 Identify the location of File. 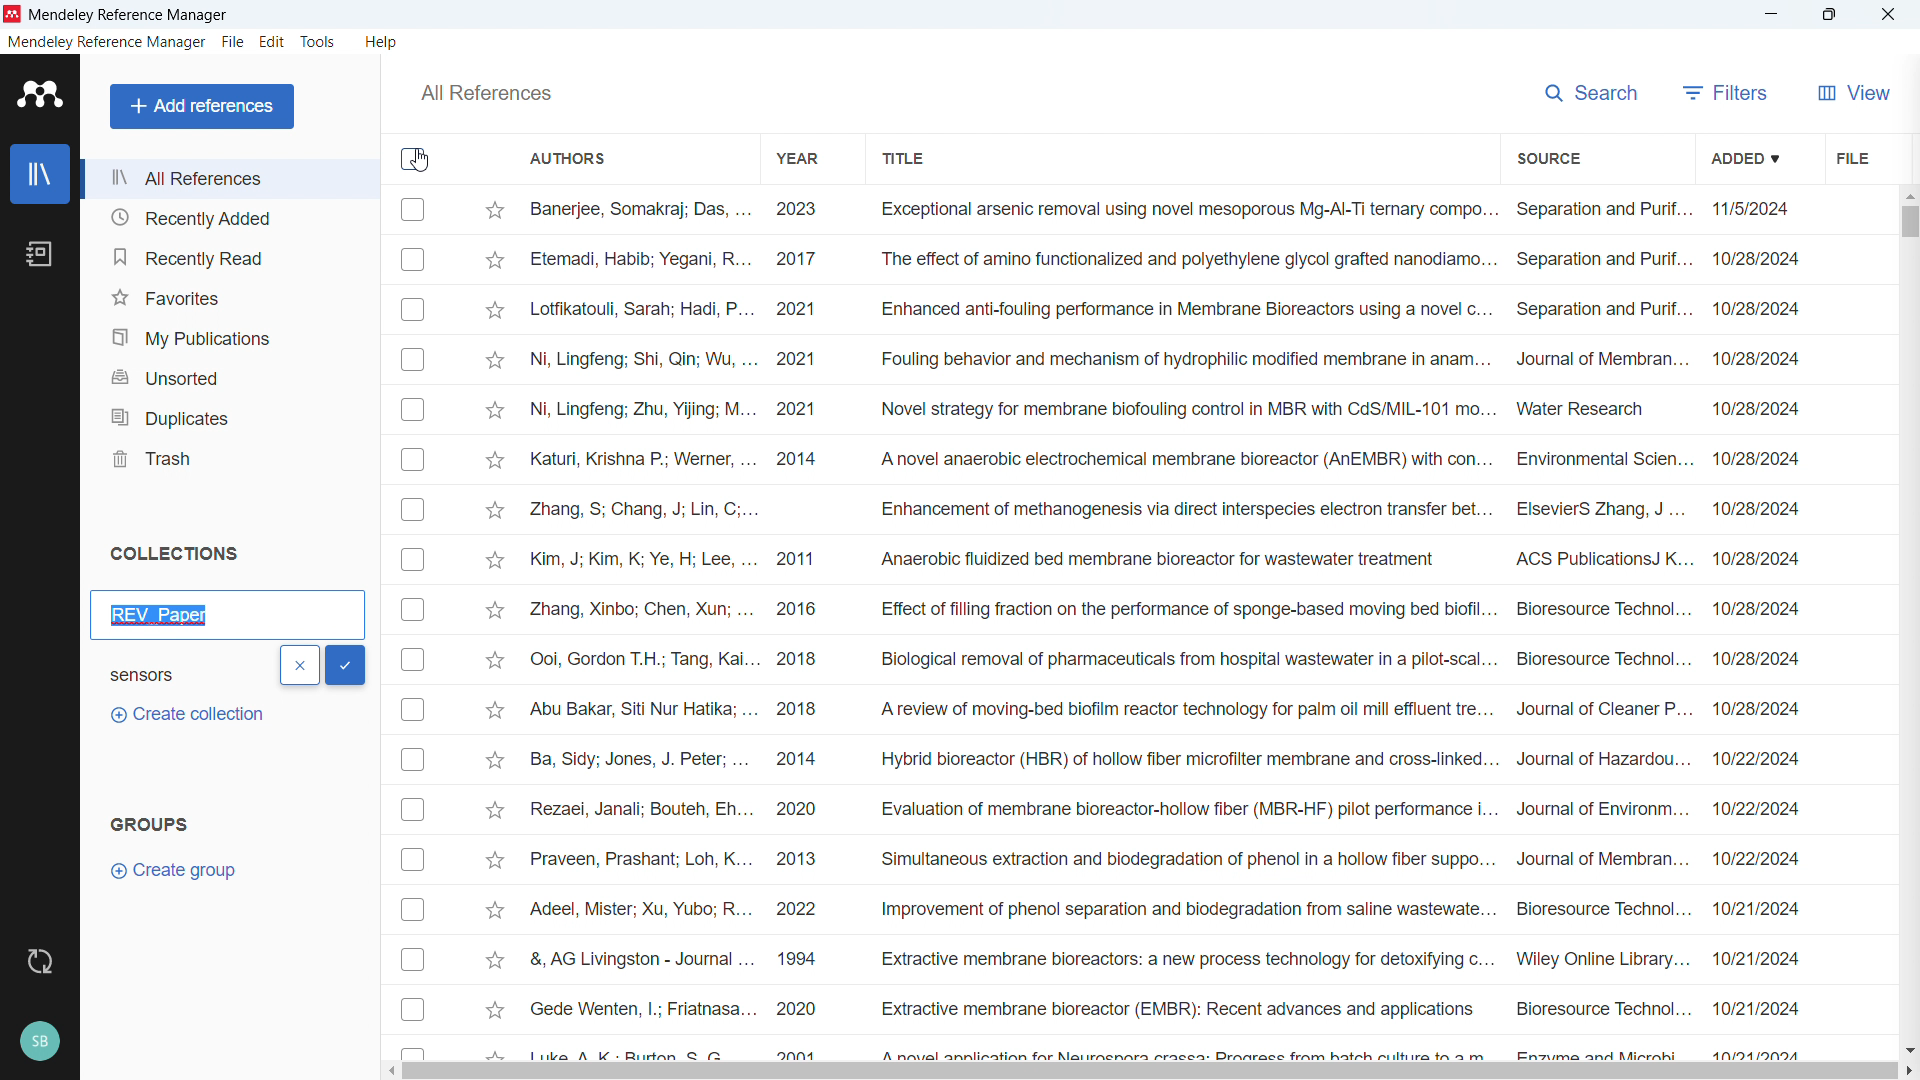
(1852, 155).